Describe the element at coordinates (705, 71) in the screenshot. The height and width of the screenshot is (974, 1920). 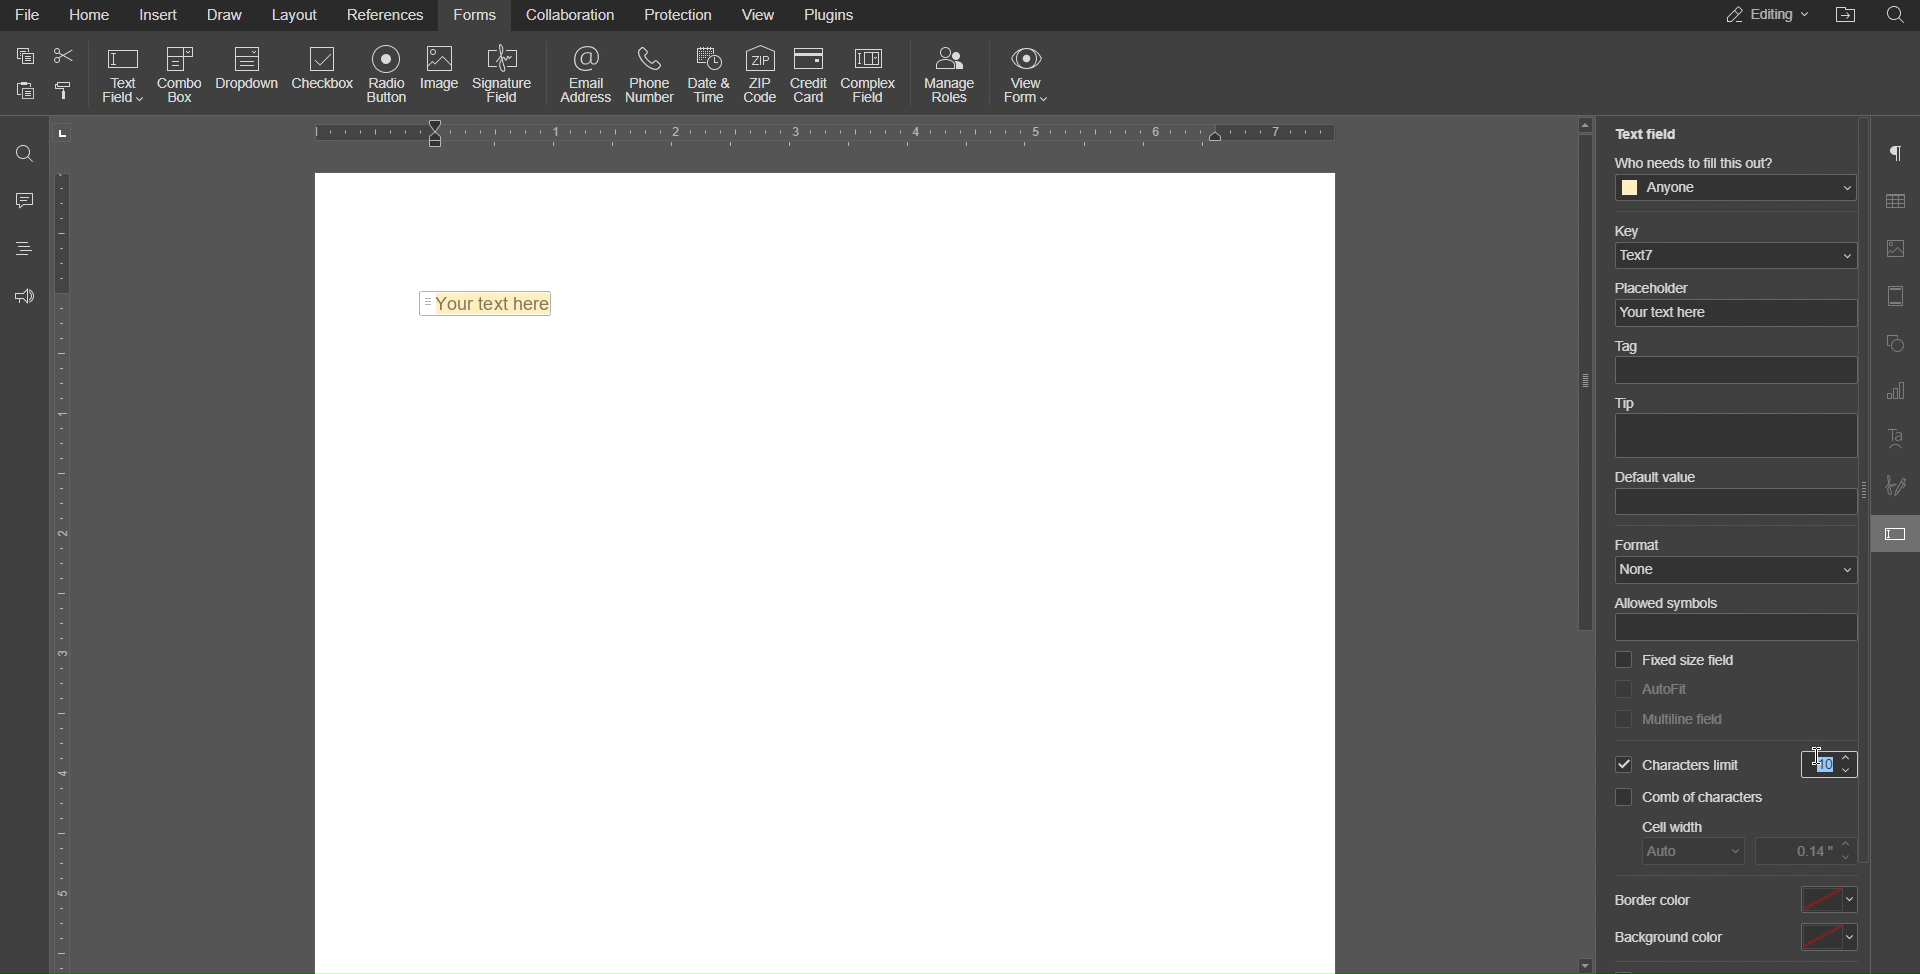
I see `Date & Time` at that location.